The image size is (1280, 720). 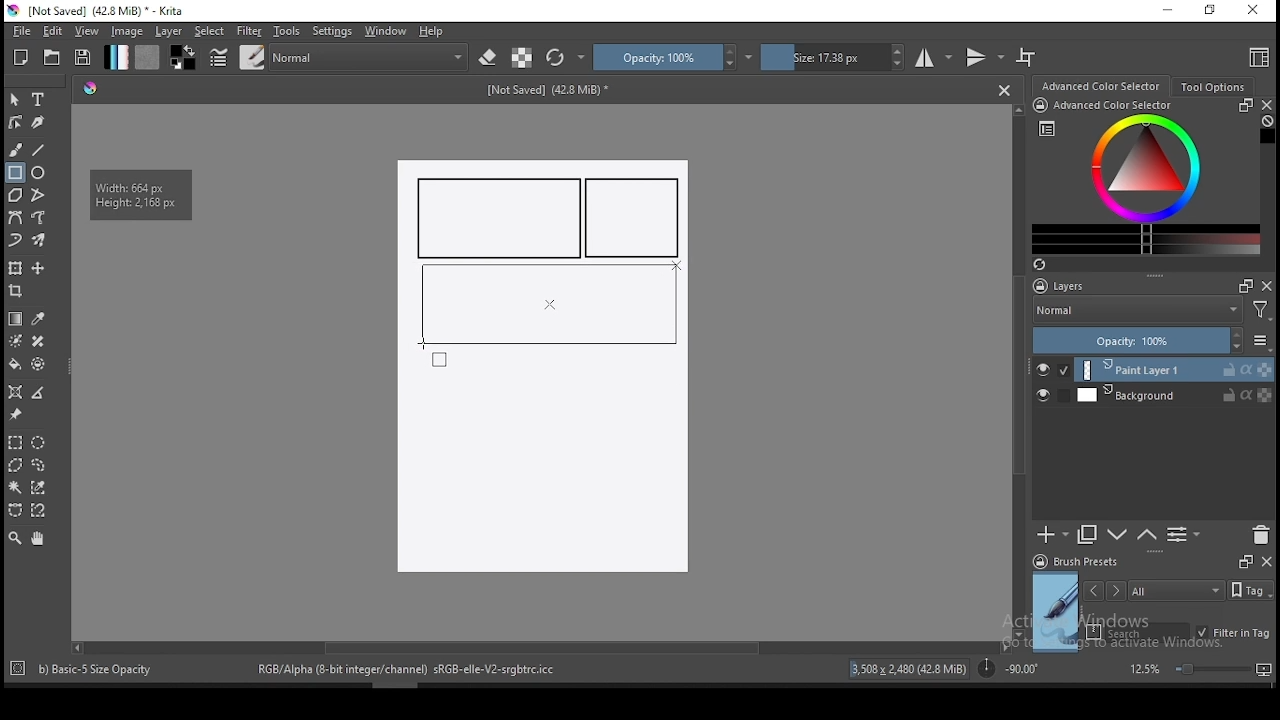 What do you see at coordinates (934, 57) in the screenshot?
I see `horizontal mirror tool` at bounding box center [934, 57].